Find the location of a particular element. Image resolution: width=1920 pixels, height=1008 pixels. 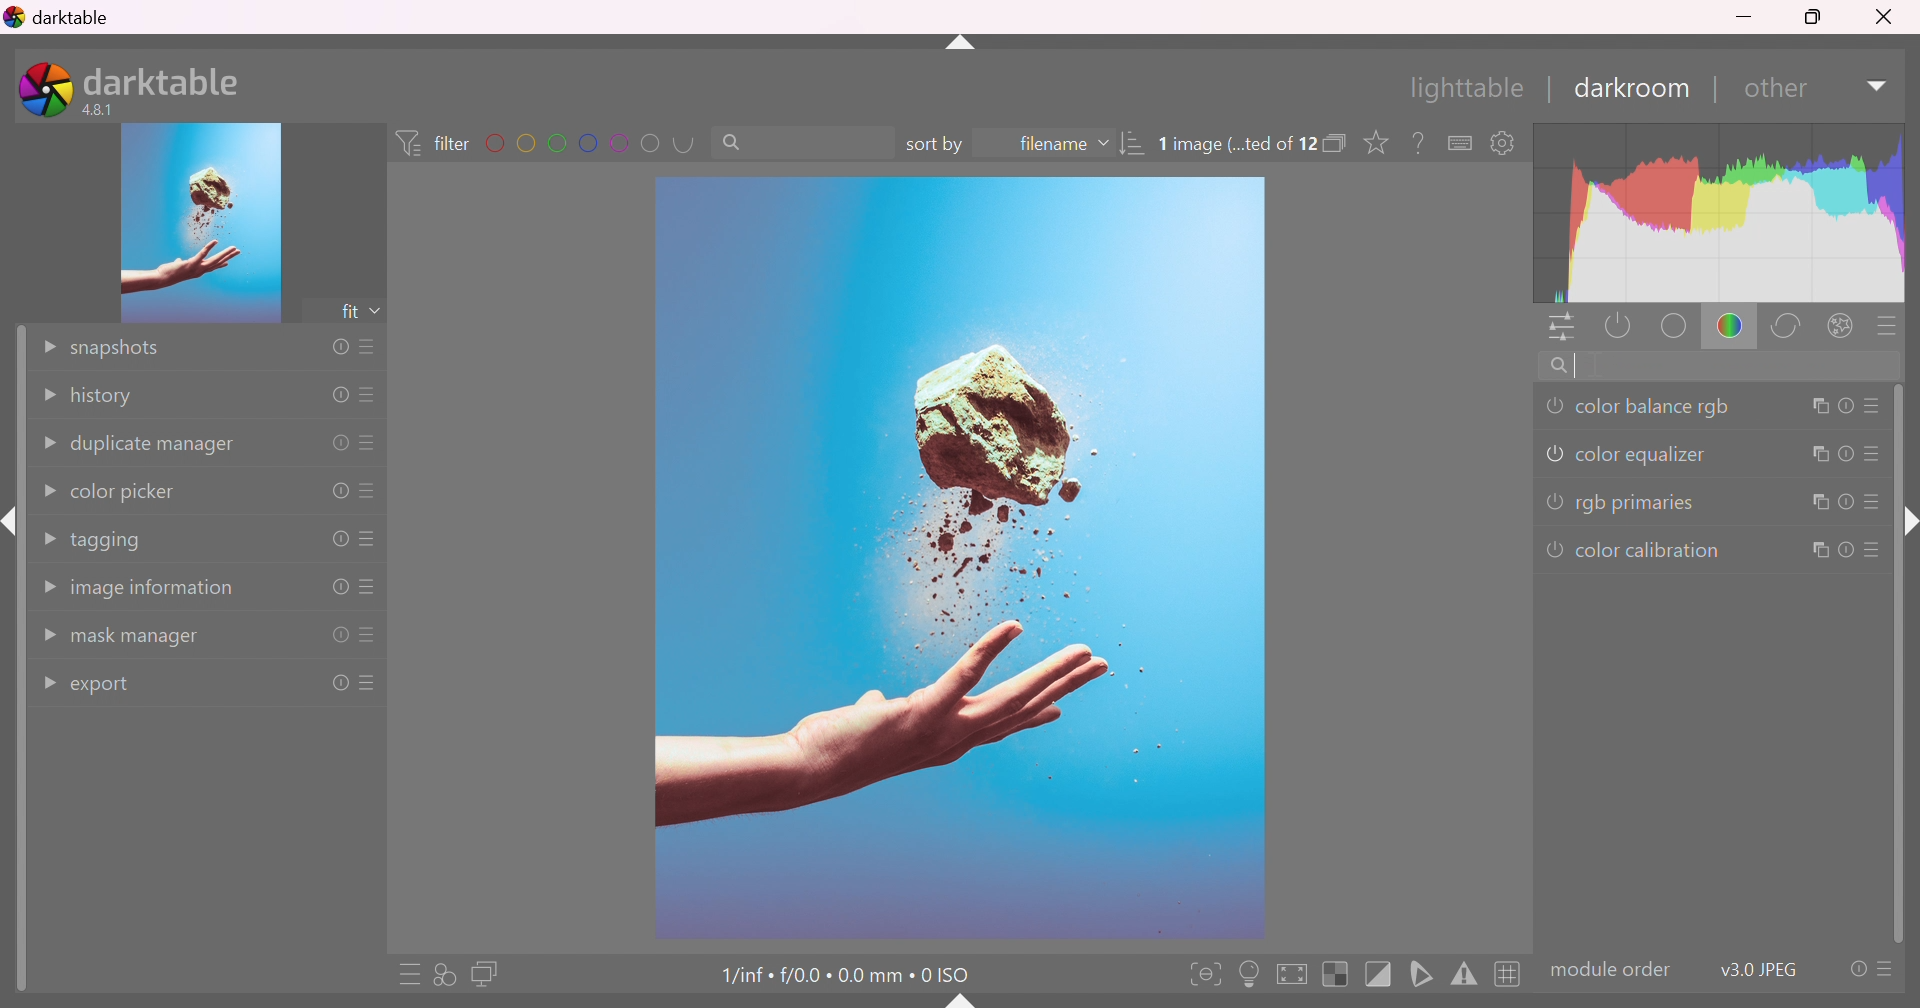

Restore Down is located at coordinates (1817, 18).